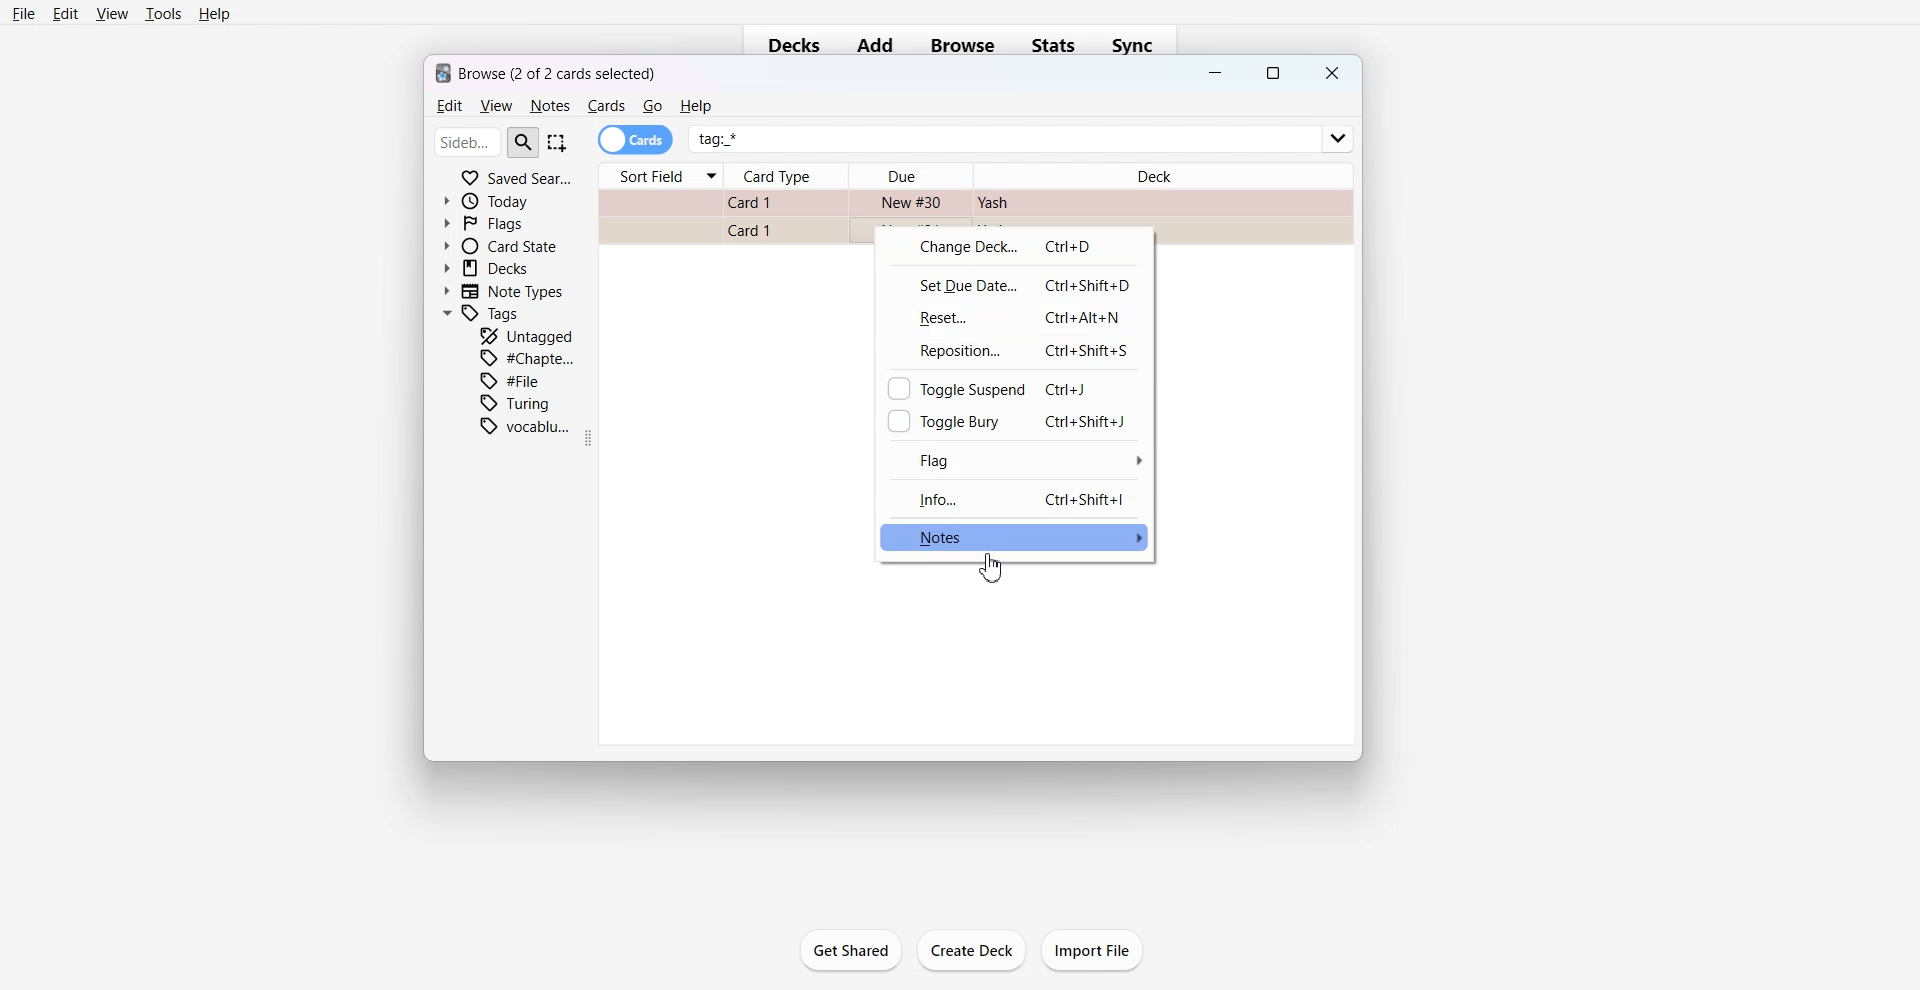  Describe the element at coordinates (1014, 284) in the screenshot. I see `Set Due date` at that location.